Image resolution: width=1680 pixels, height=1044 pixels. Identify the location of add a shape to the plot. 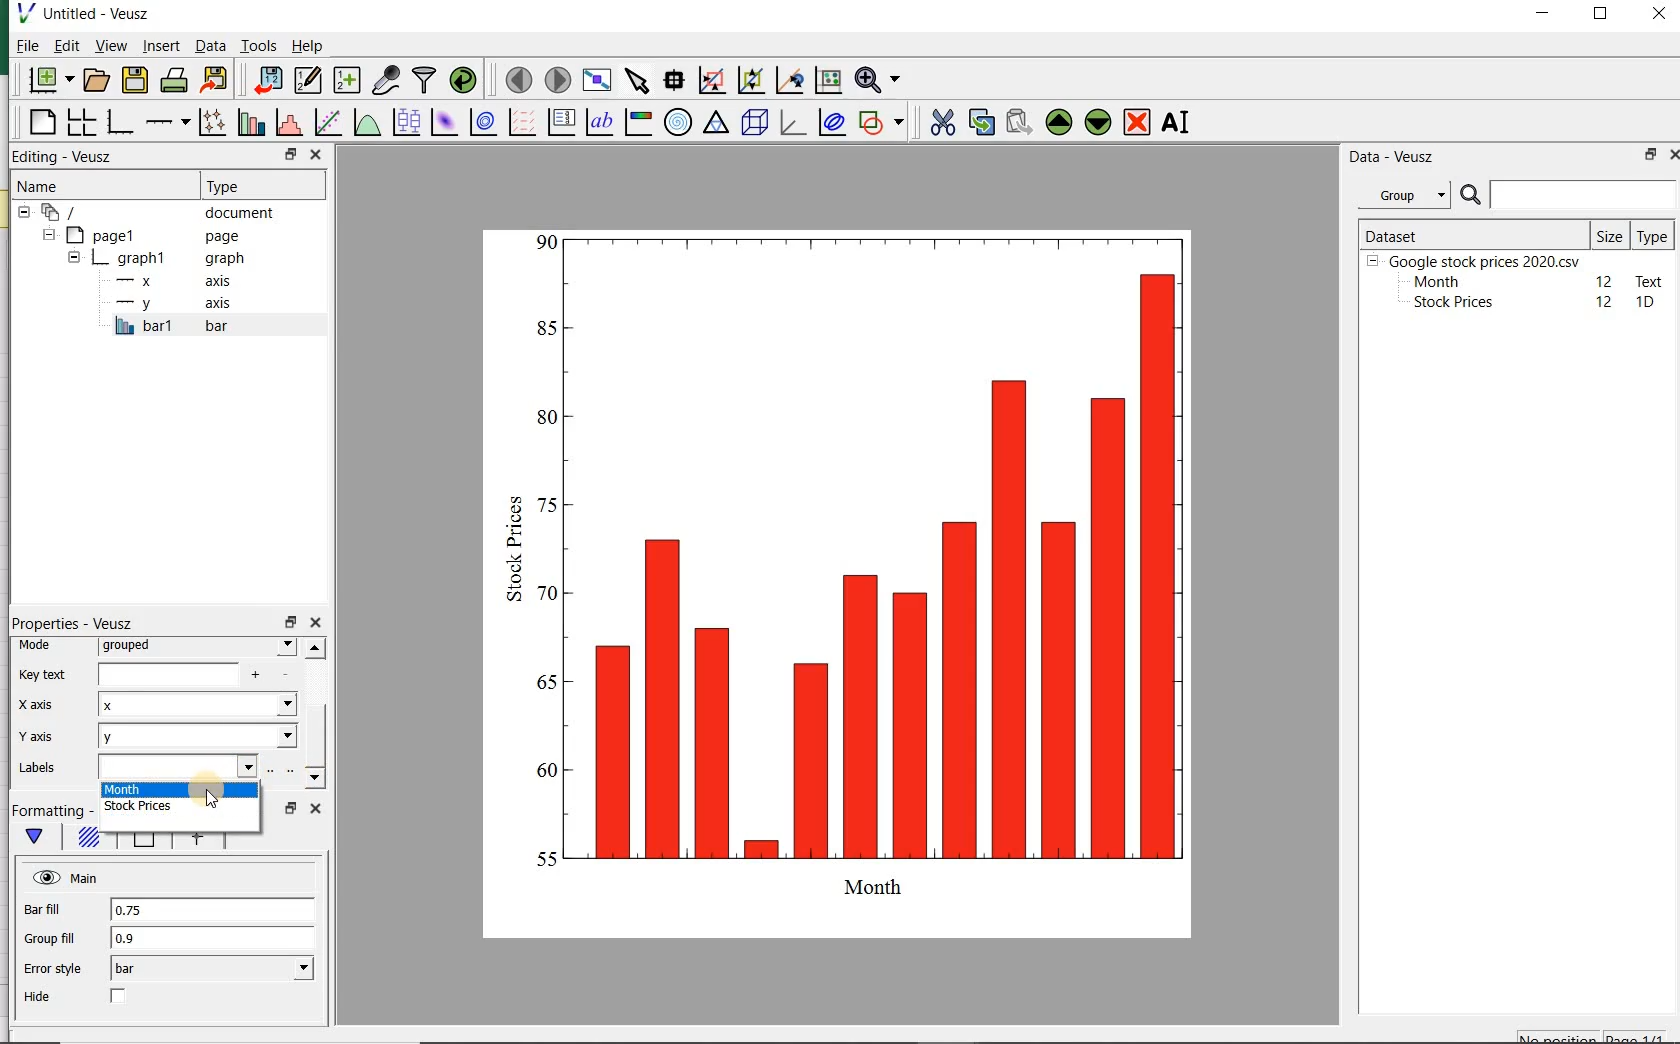
(882, 123).